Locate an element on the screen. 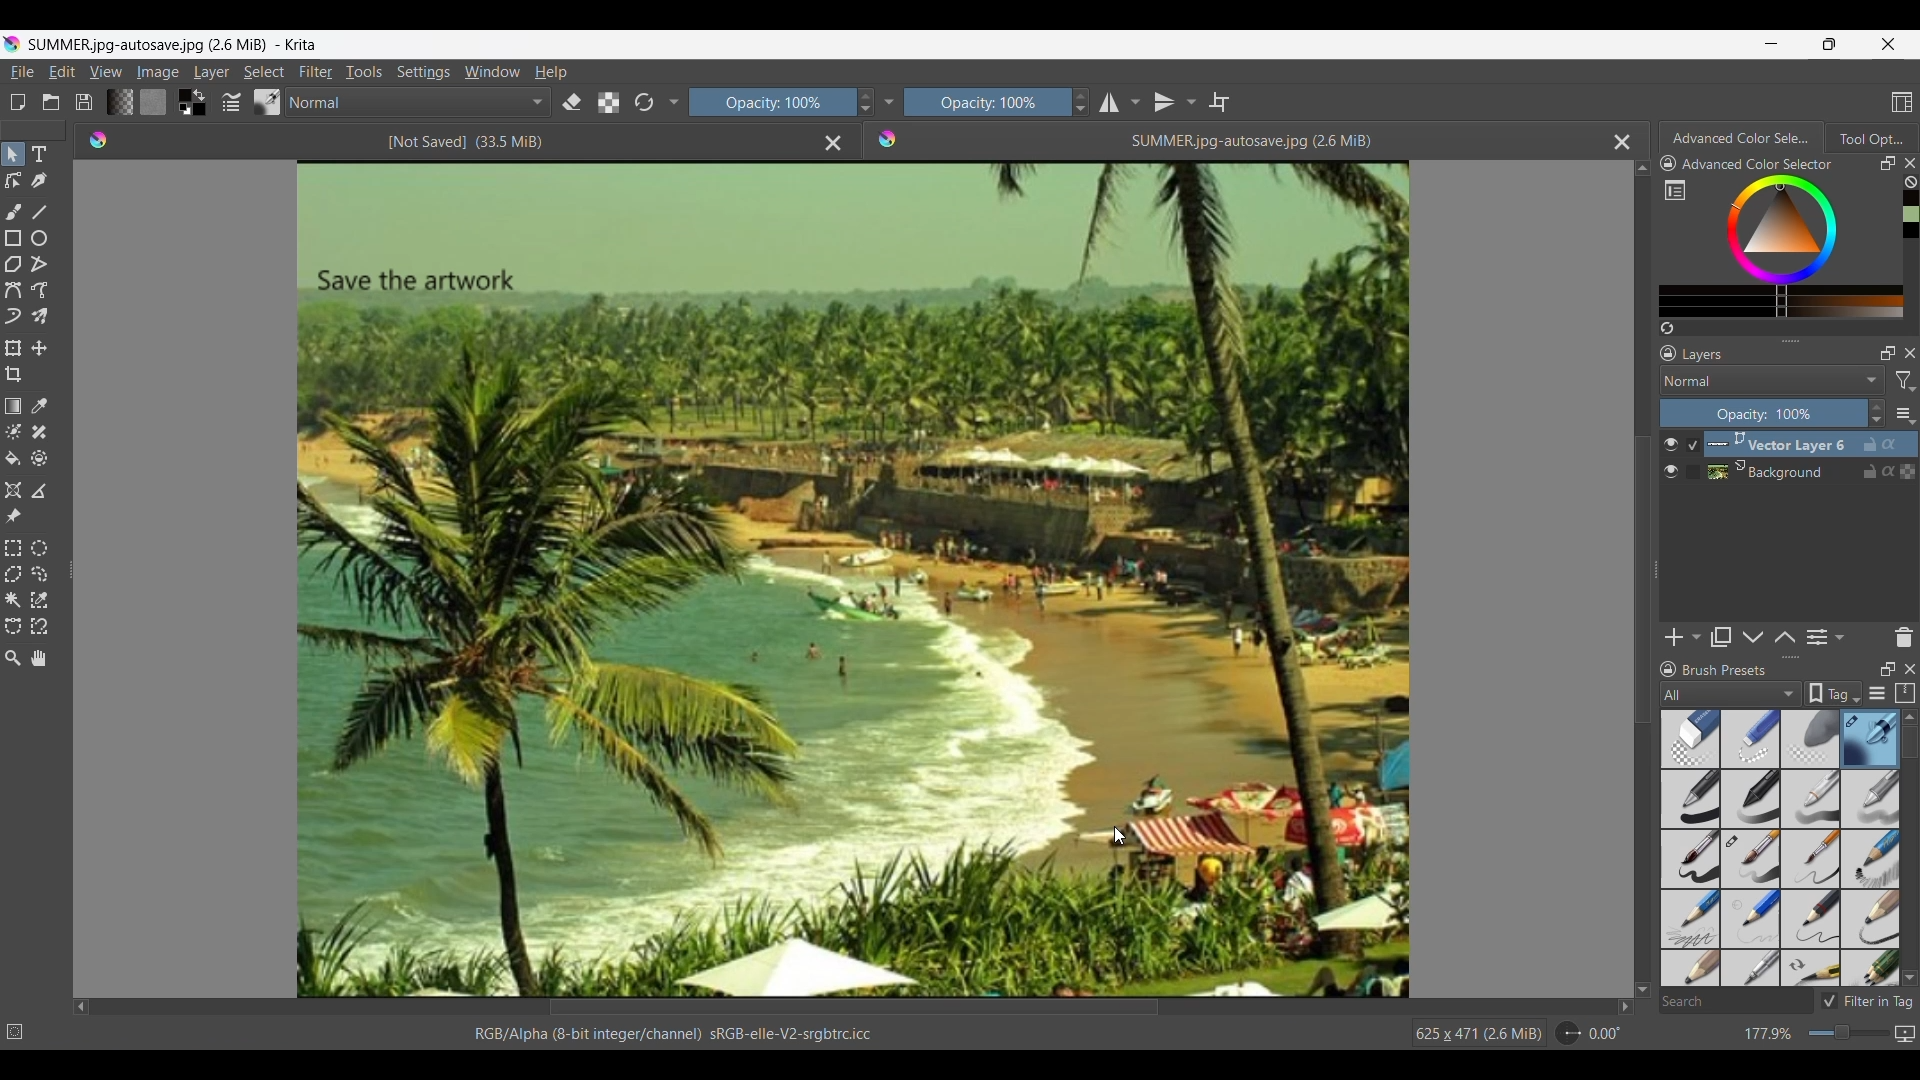 This screenshot has width=1920, height=1080. Transform a layer or selection is located at coordinates (12, 348).